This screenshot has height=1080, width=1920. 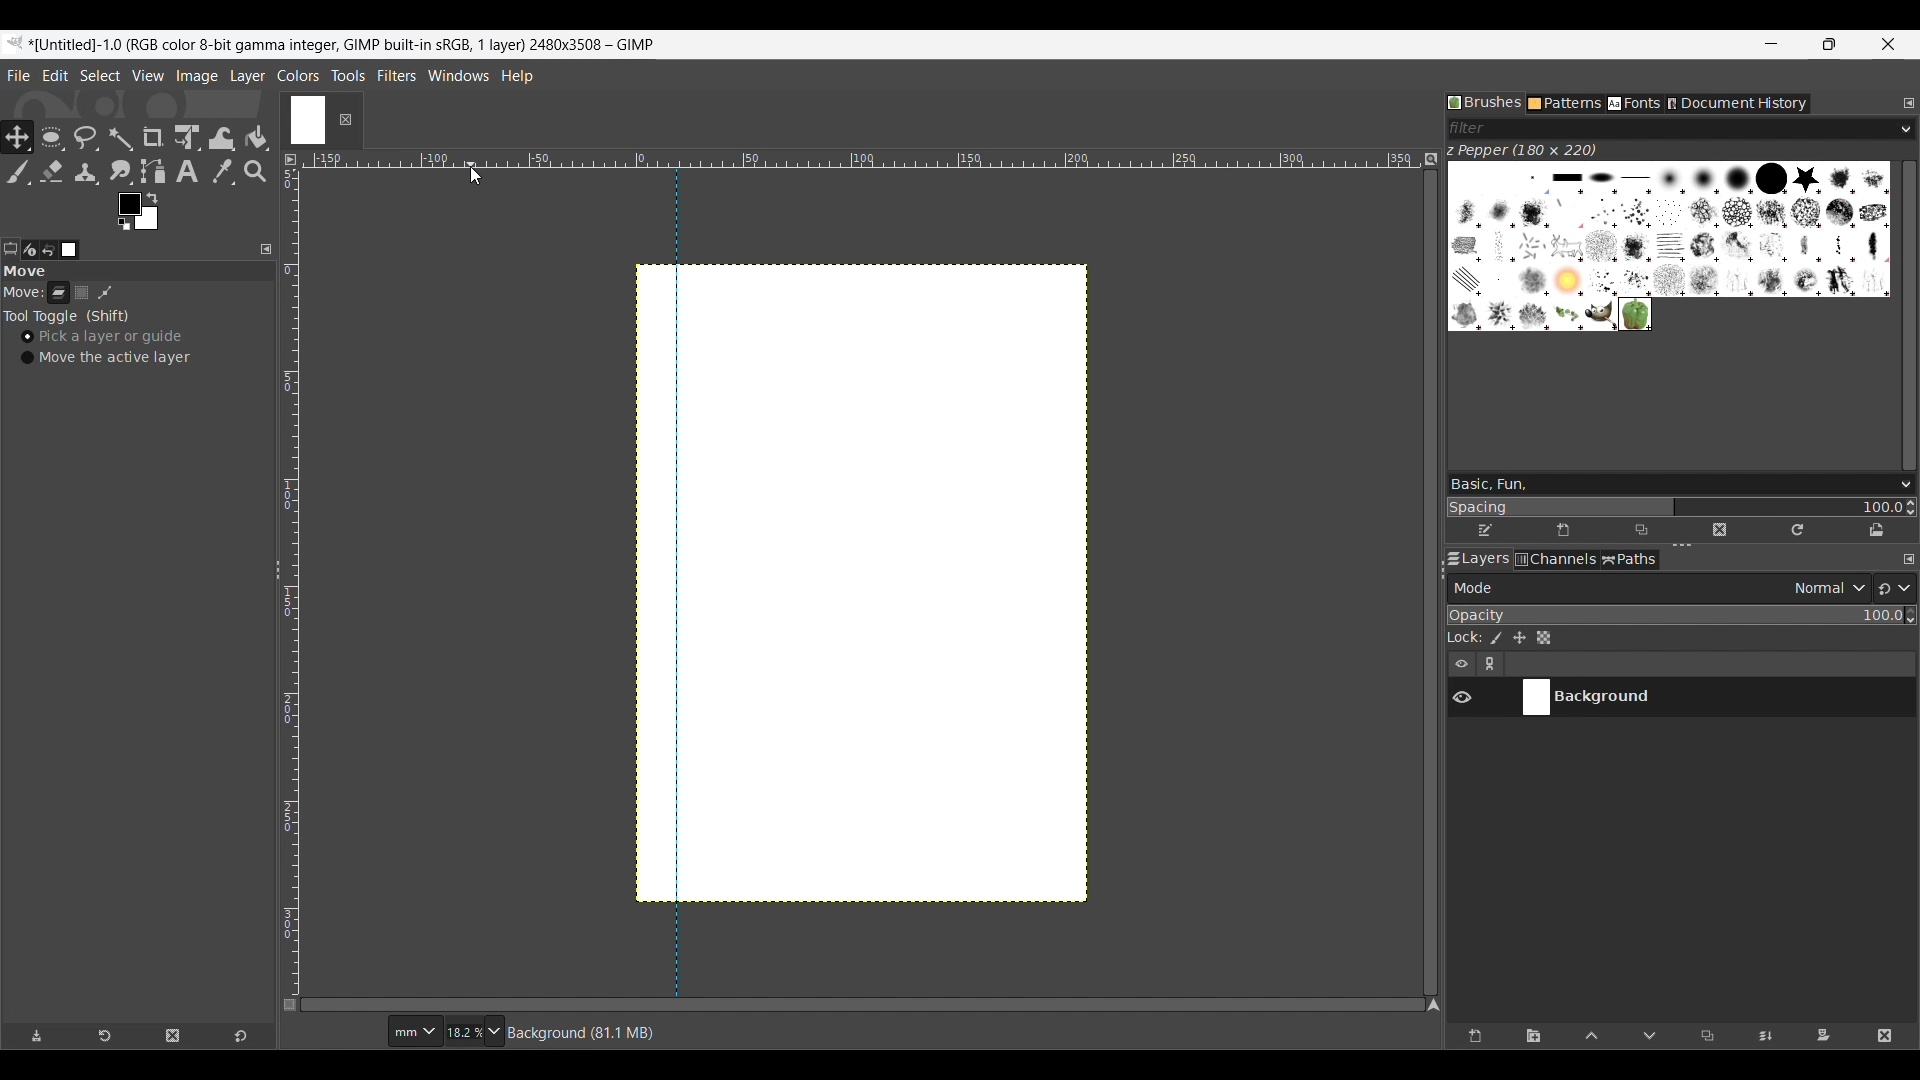 What do you see at coordinates (463, 1033) in the screenshot?
I see `Current zoom factor` at bounding box center [463, 1033].